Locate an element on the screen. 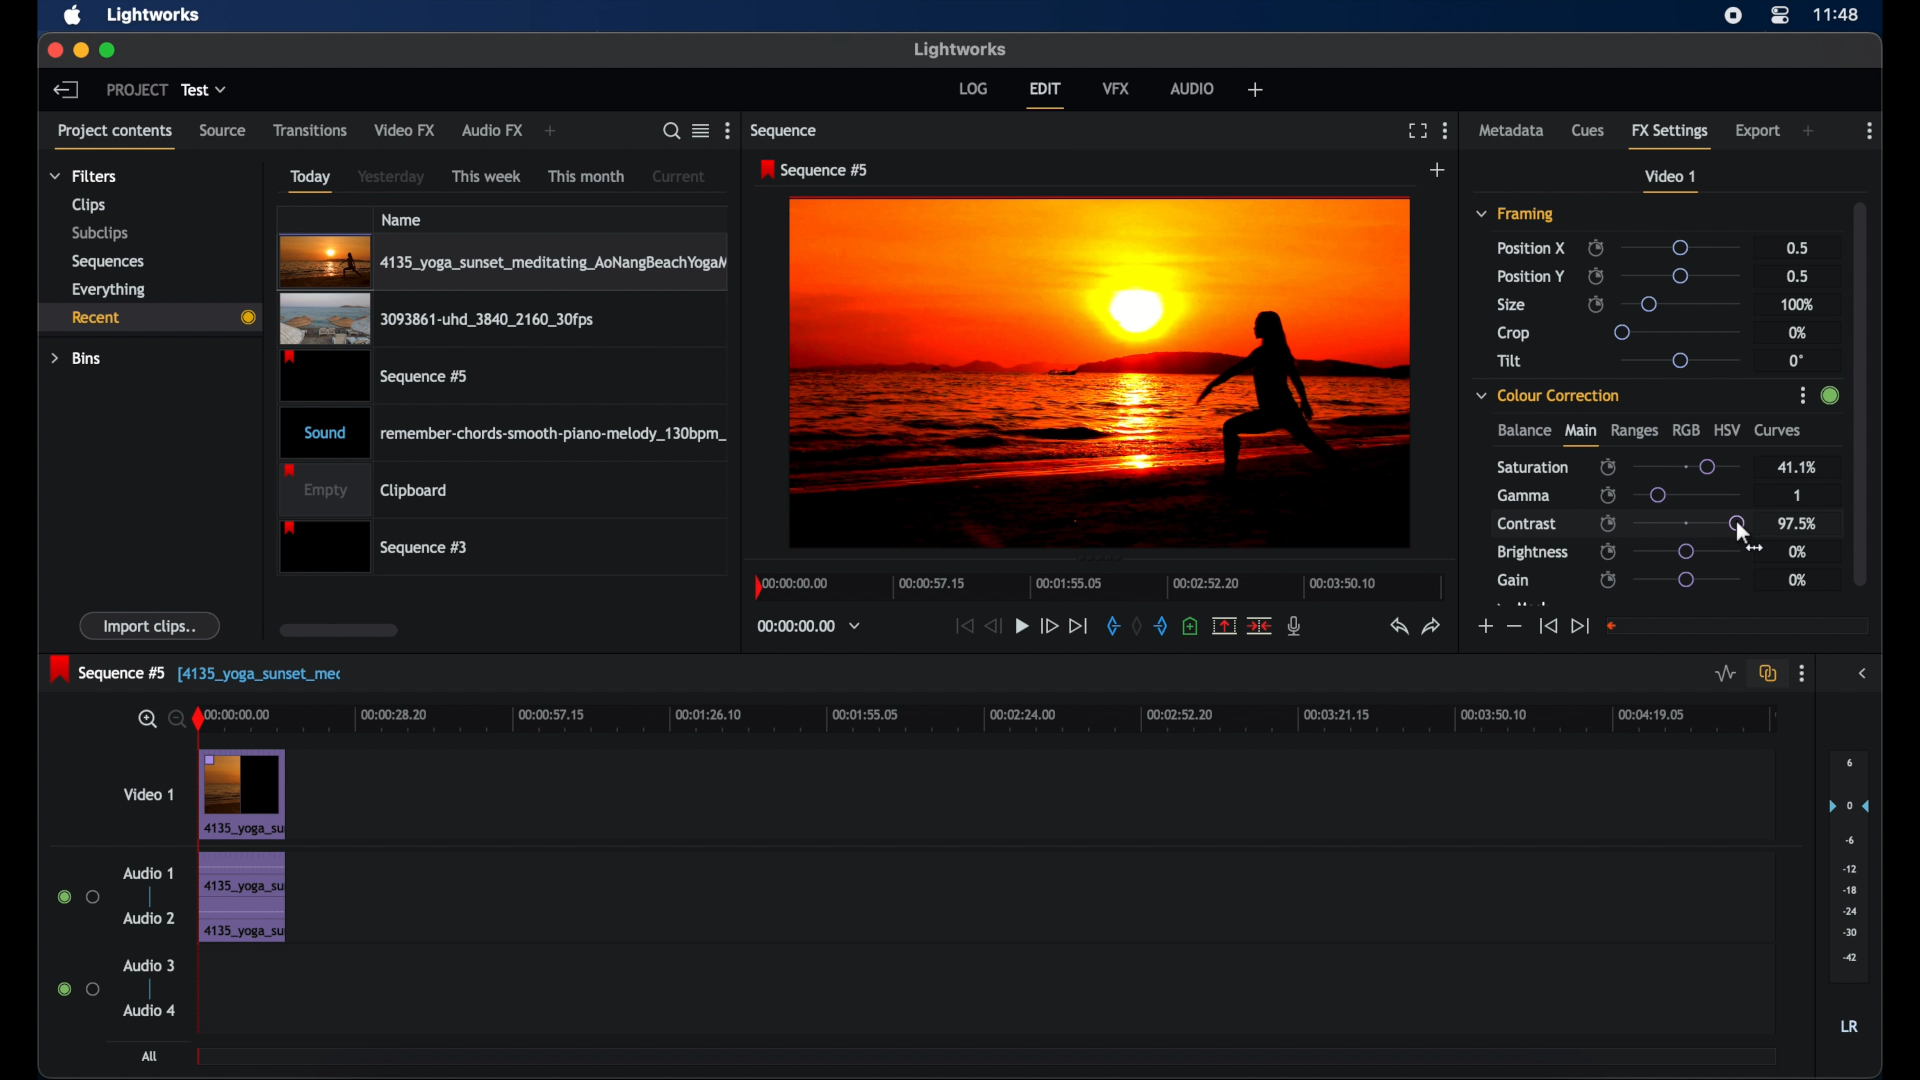 Image resolution: width=1920 pixels, height=1080 pixels. empty is located at coordinates (364, 489).